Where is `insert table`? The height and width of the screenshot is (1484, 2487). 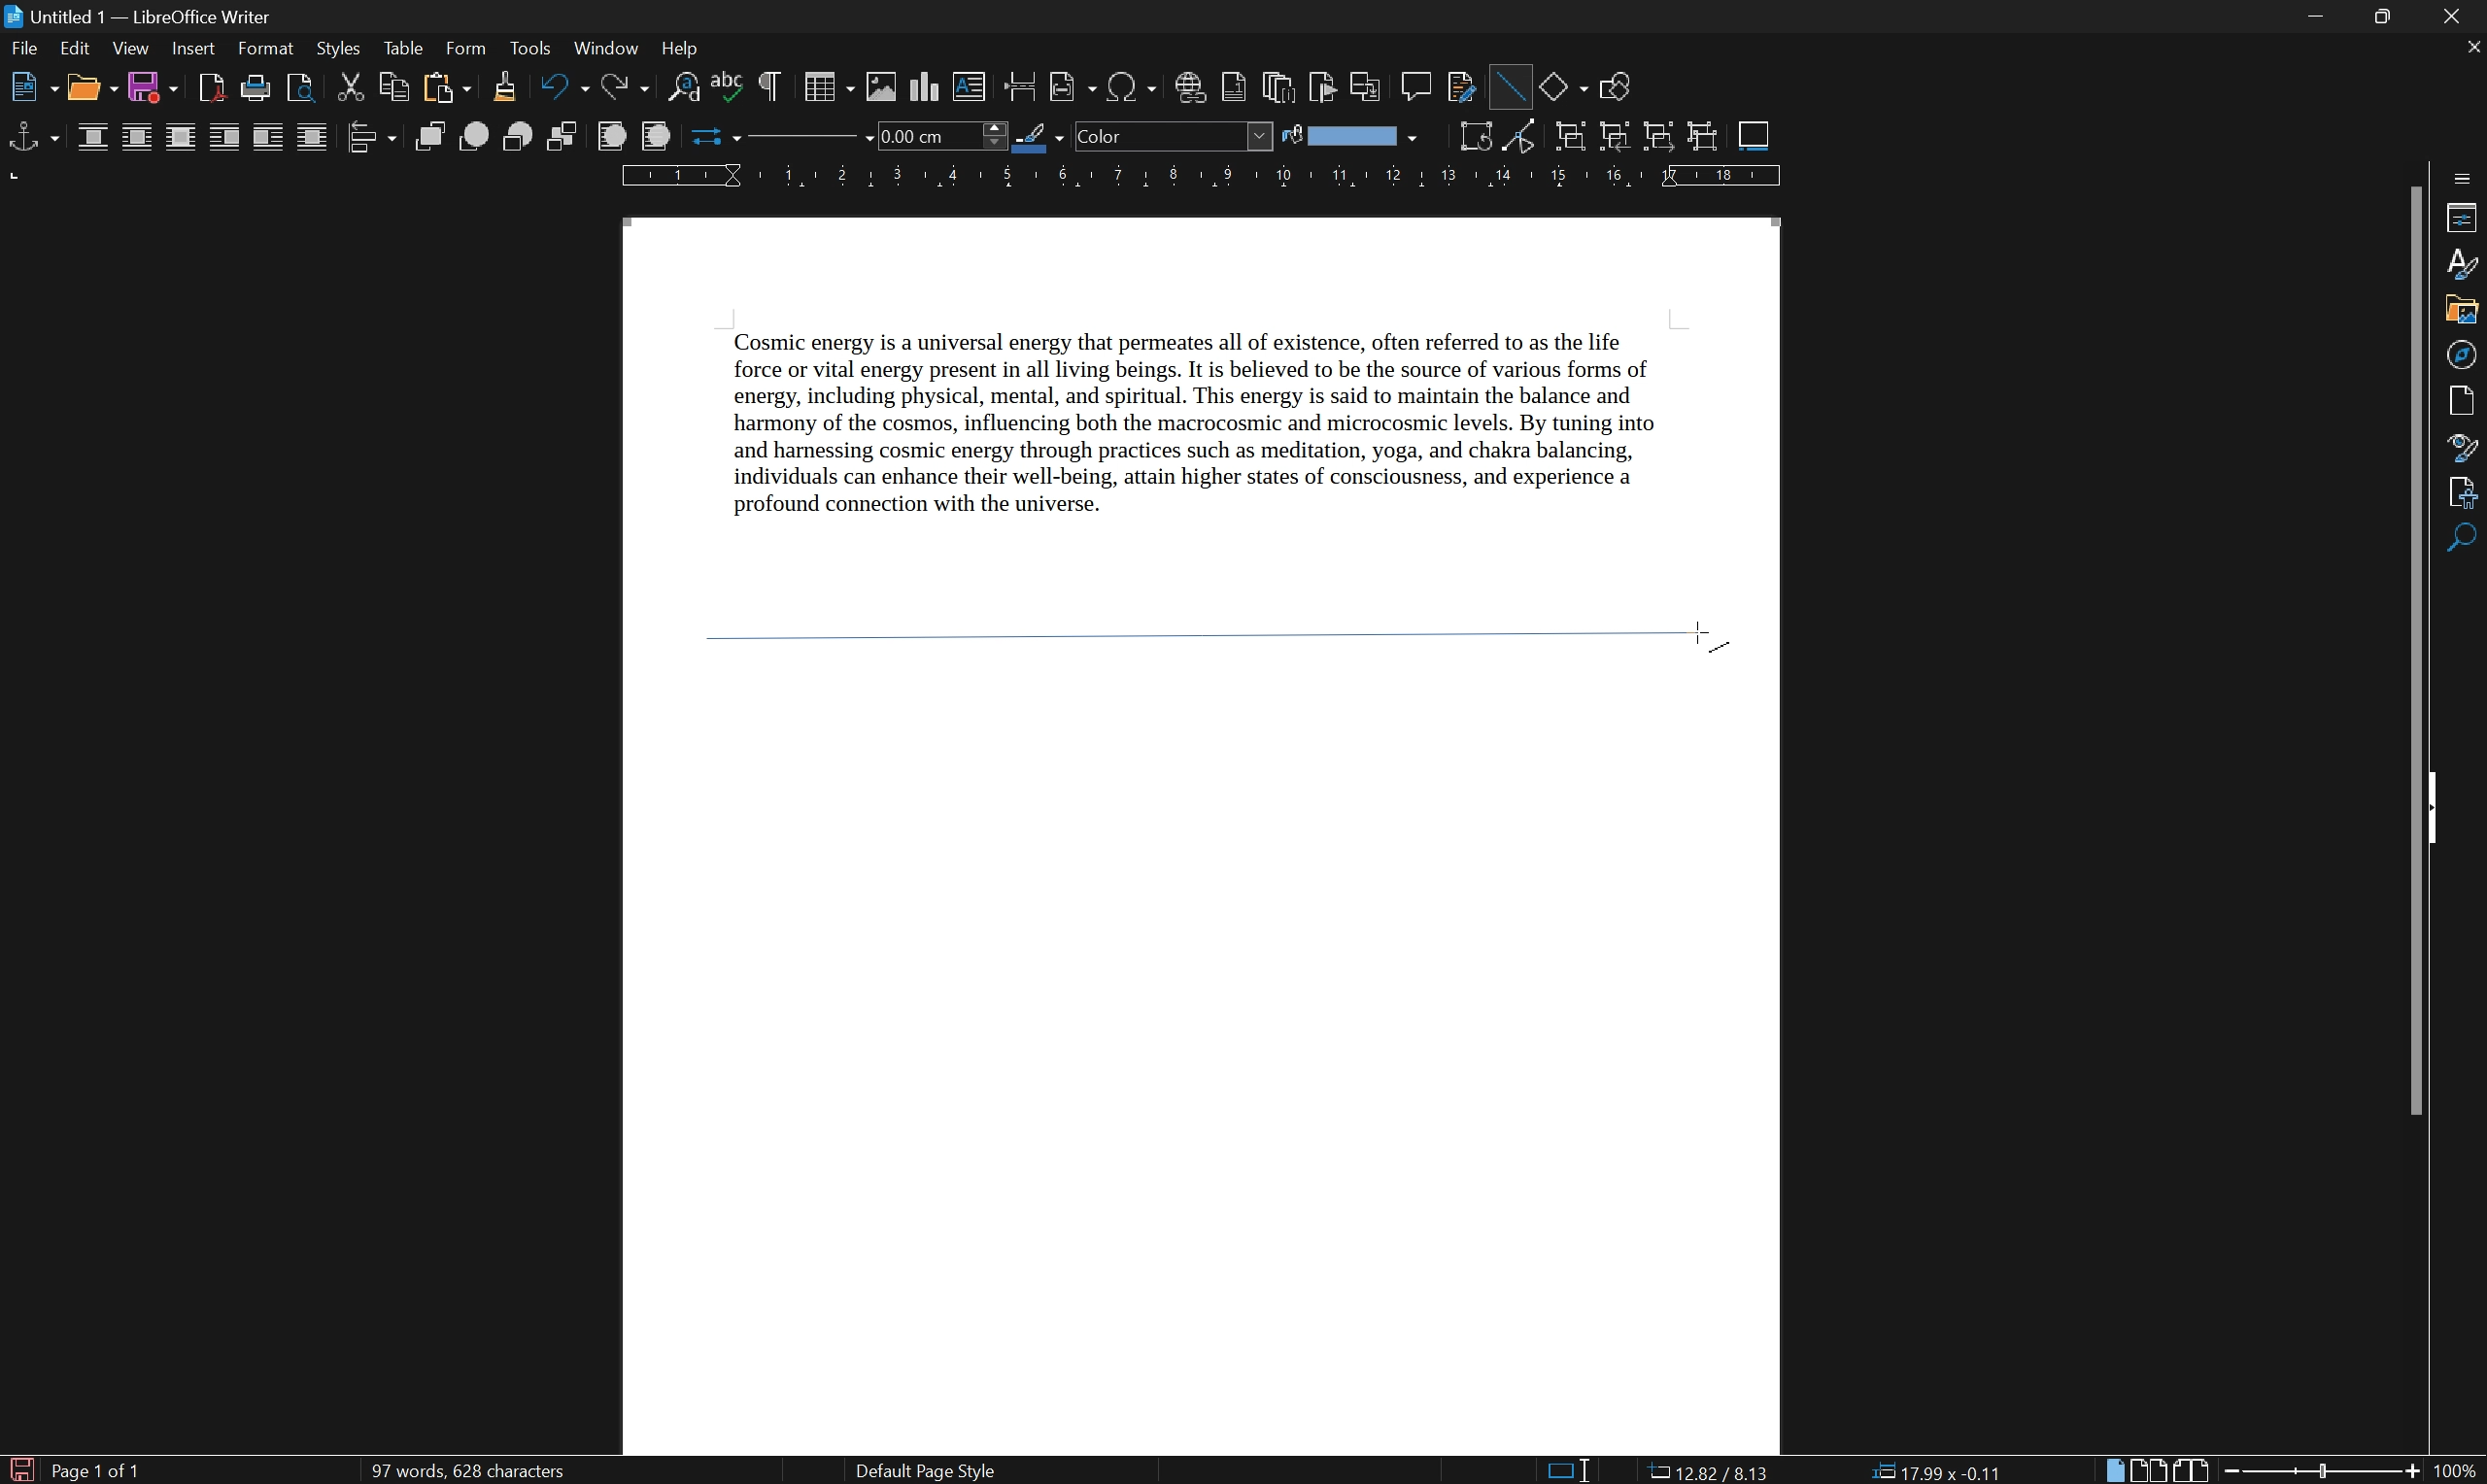 insert table is located at coordinates (827, 86).